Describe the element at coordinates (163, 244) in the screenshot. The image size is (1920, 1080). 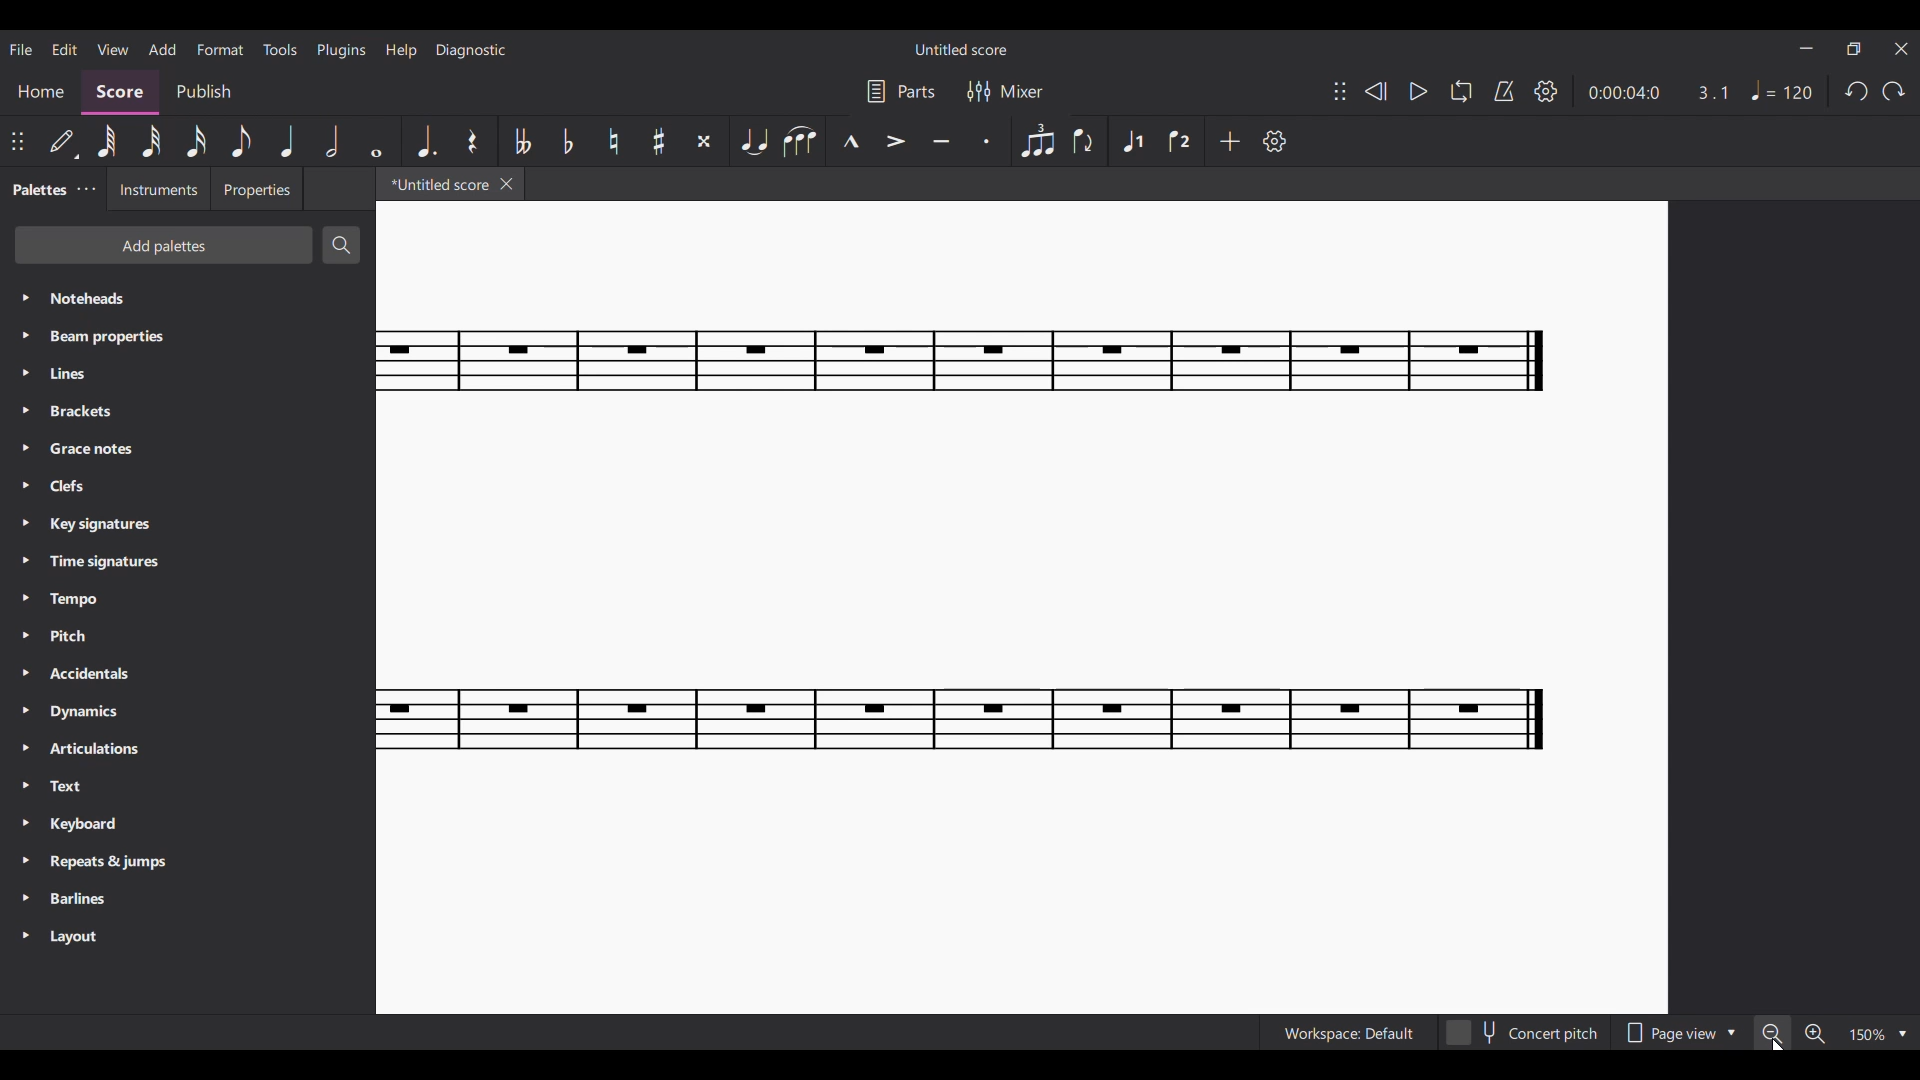
I see `Add palettes` at that location.